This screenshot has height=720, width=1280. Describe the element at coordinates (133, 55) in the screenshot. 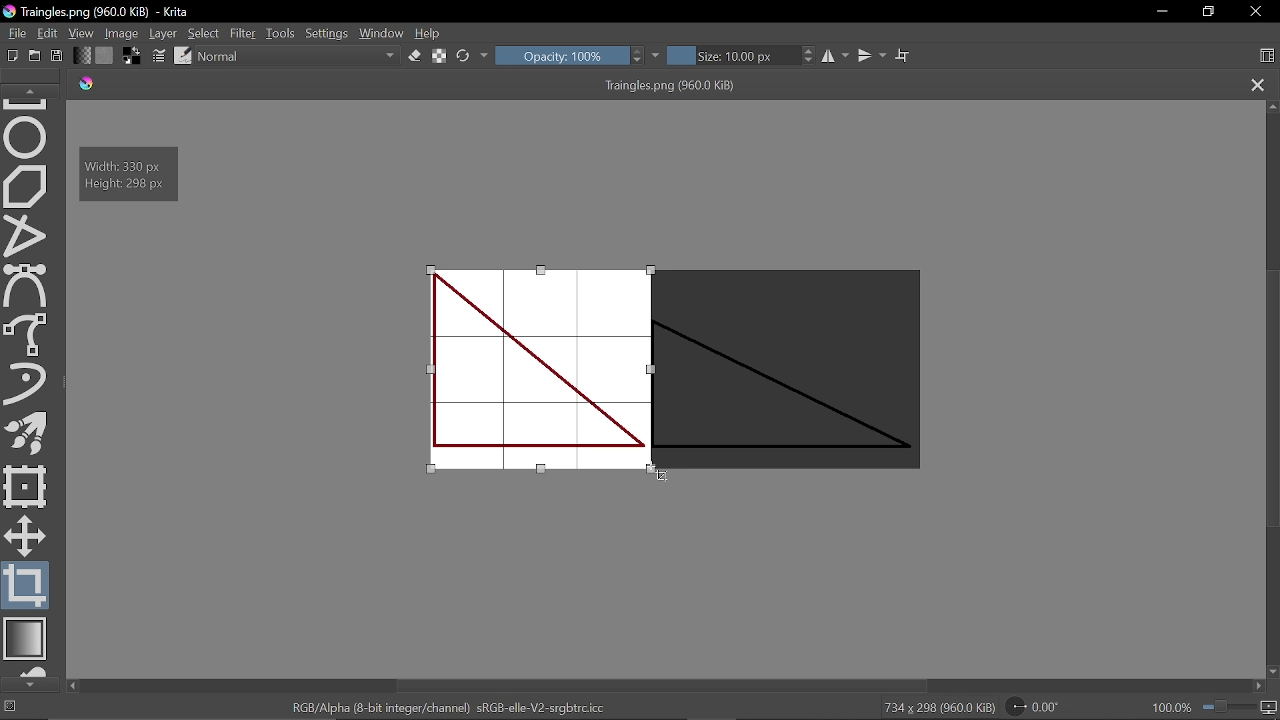

I see `Foreground color` at that location.